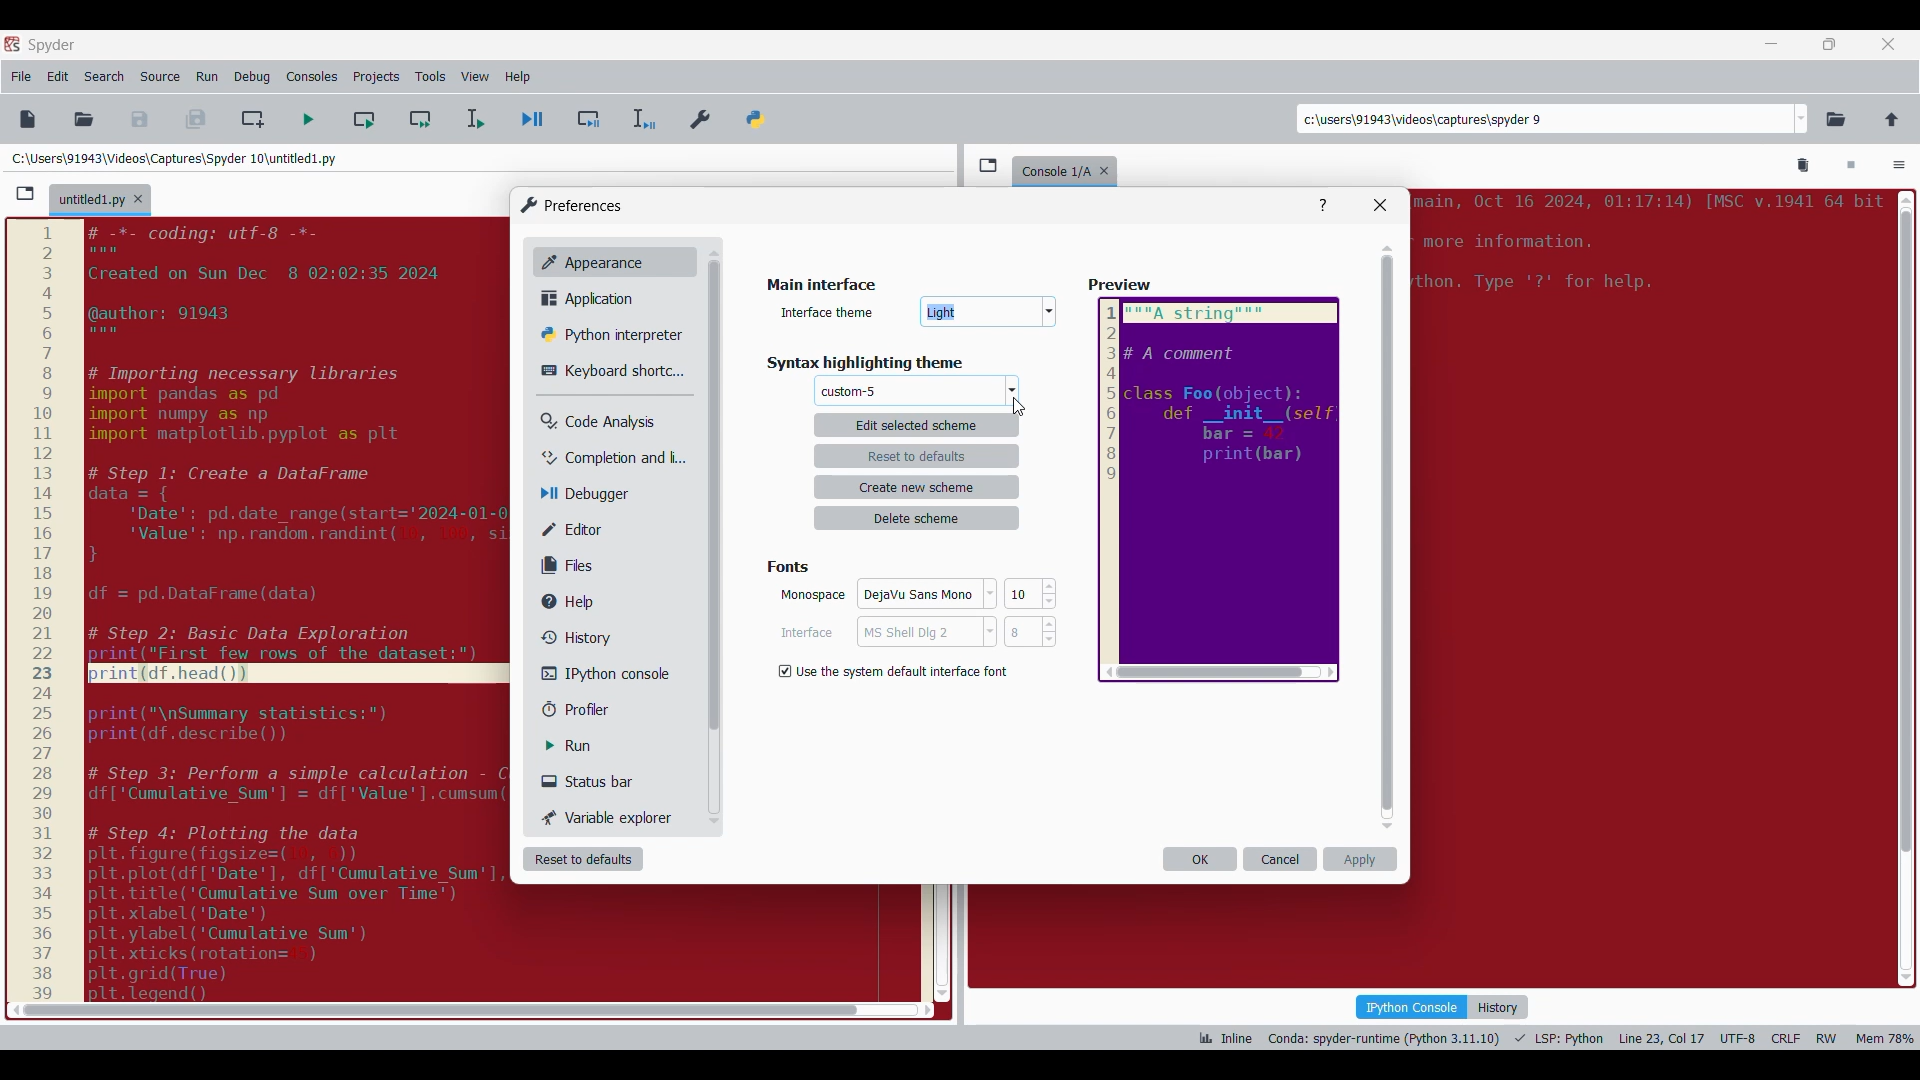  Describe the element at coordinates (1554, 1038) in the screenshot. I see `Code details` at that location.